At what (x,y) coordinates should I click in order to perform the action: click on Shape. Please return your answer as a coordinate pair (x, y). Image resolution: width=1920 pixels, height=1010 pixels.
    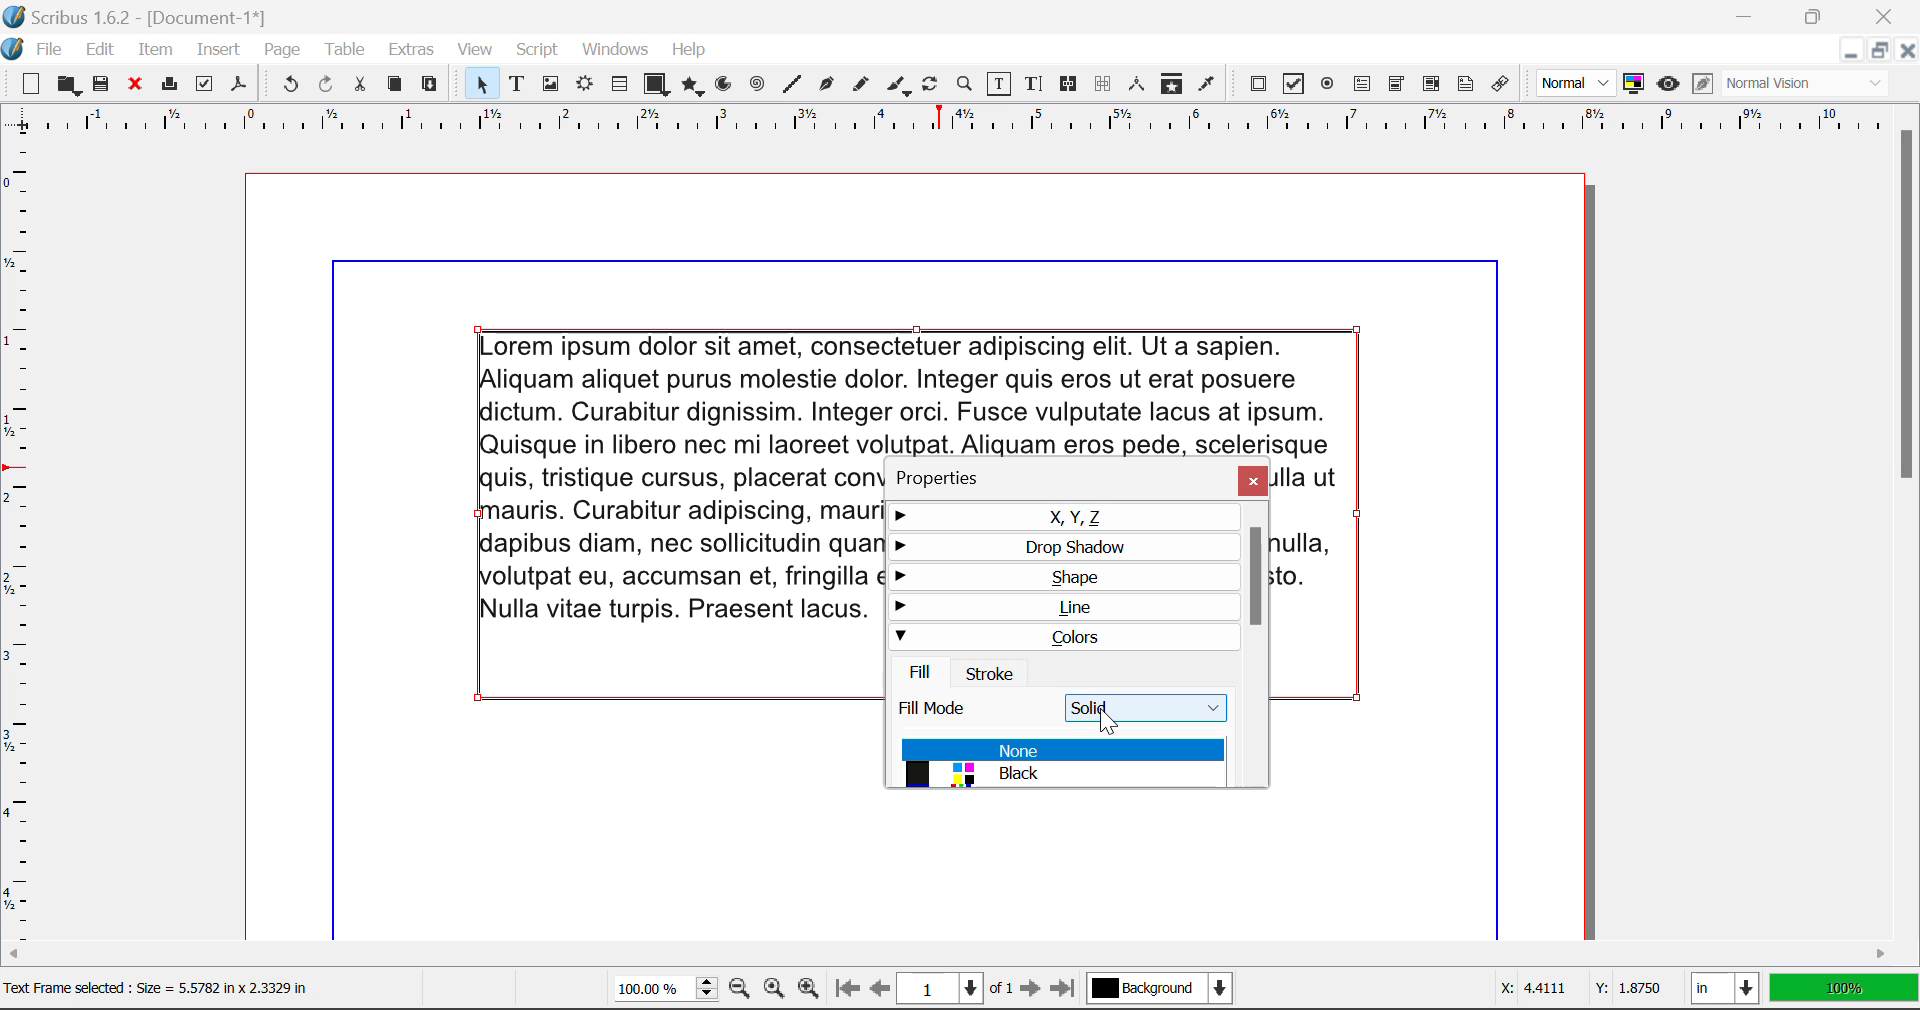
    Looking at the image, I should click on (1062, 576).